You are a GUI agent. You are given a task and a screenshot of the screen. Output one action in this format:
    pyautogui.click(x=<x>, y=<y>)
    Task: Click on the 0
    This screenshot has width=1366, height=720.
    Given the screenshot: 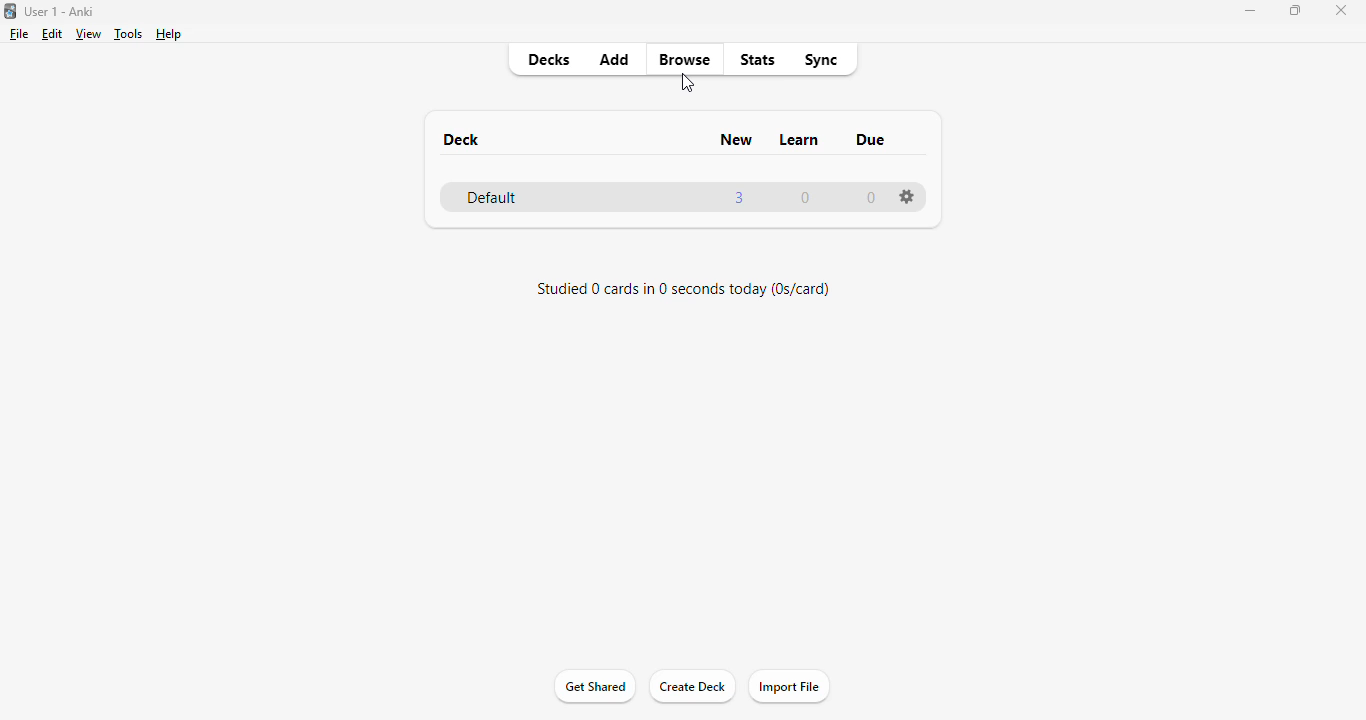 What is the action you would take?
    pyautogui.click(x=808, y=198)
    